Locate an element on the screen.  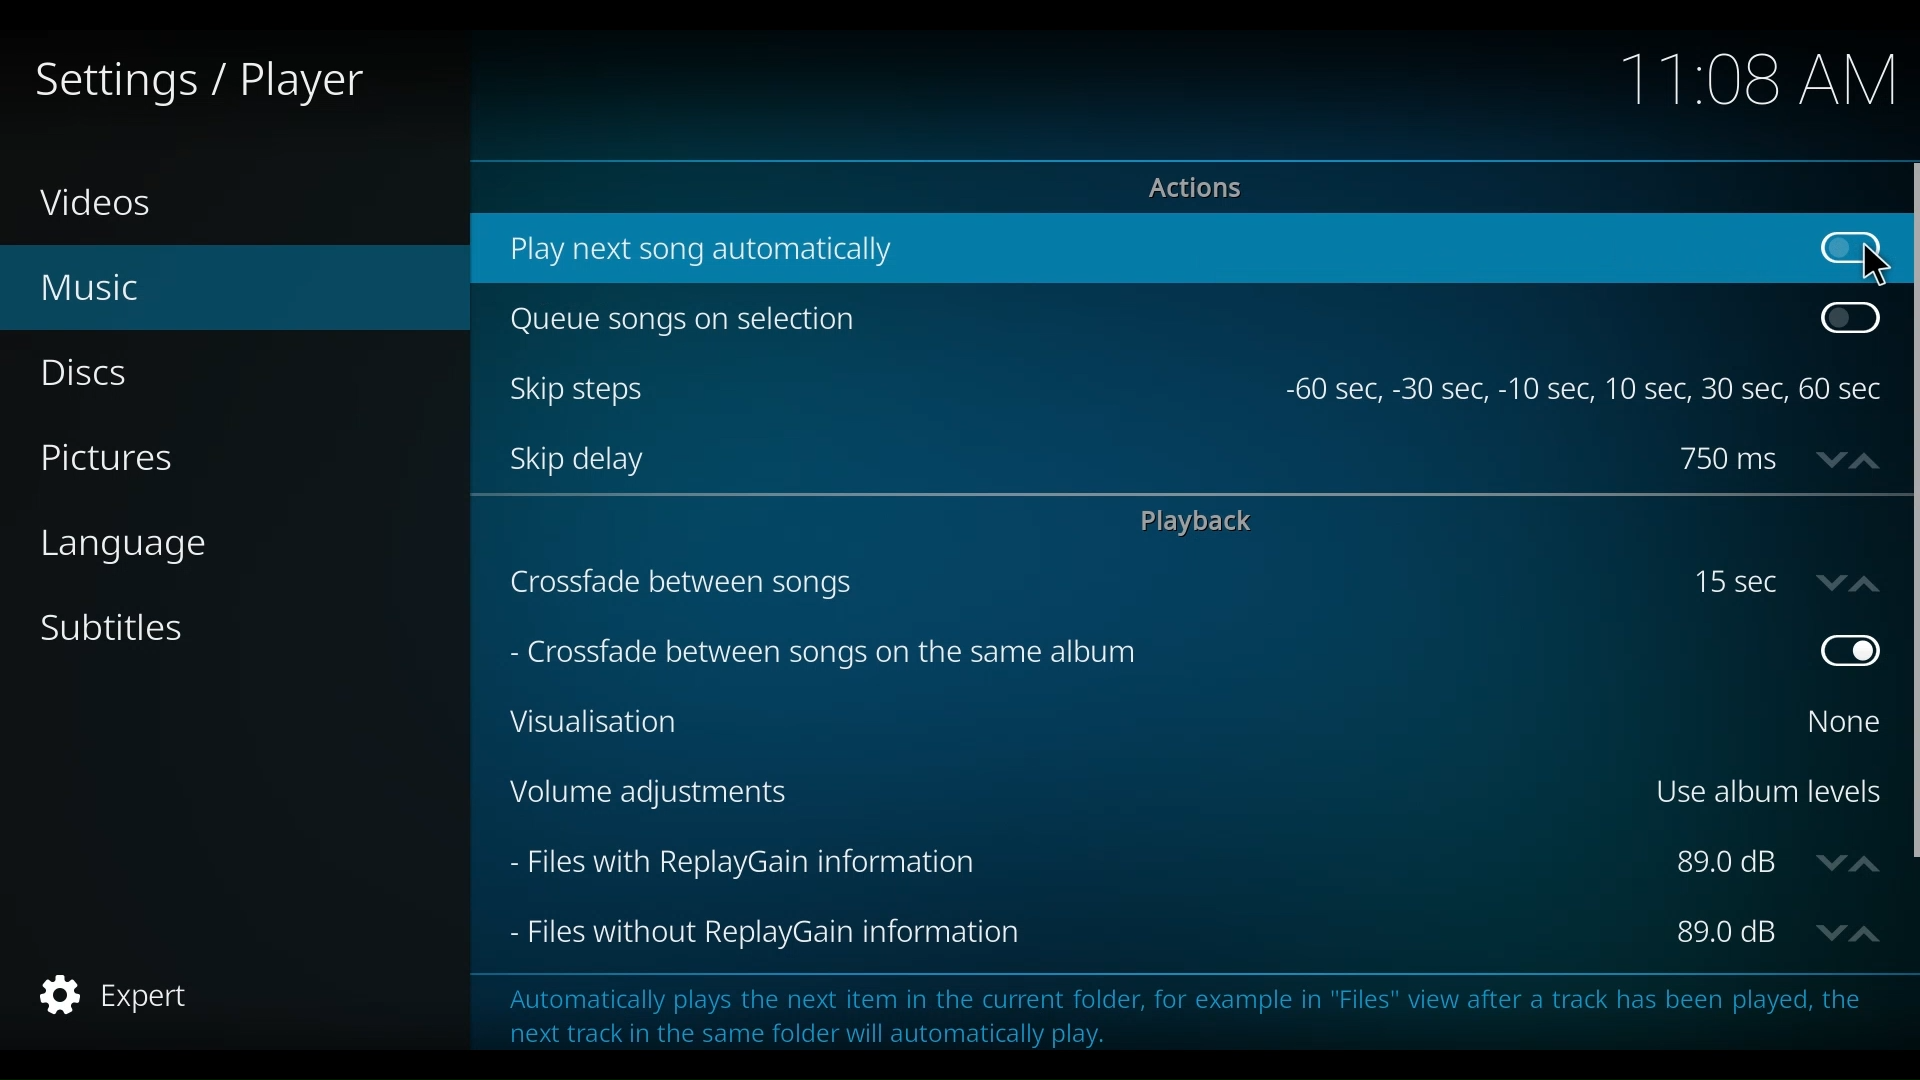
Volume Adjustments is located at coordinates (1061, 794).